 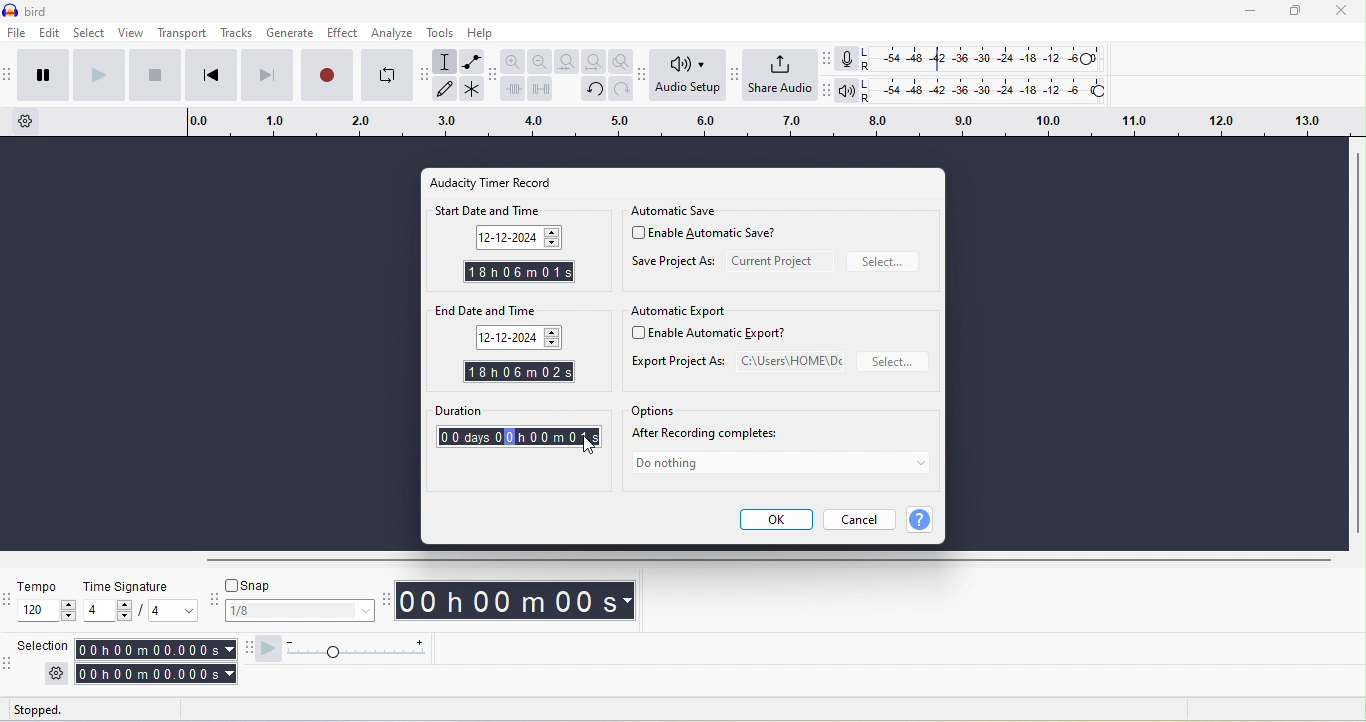 What do you see at coordinates (520, 600) in the screenshot?
I see `time` at bounding box center [520, 600].